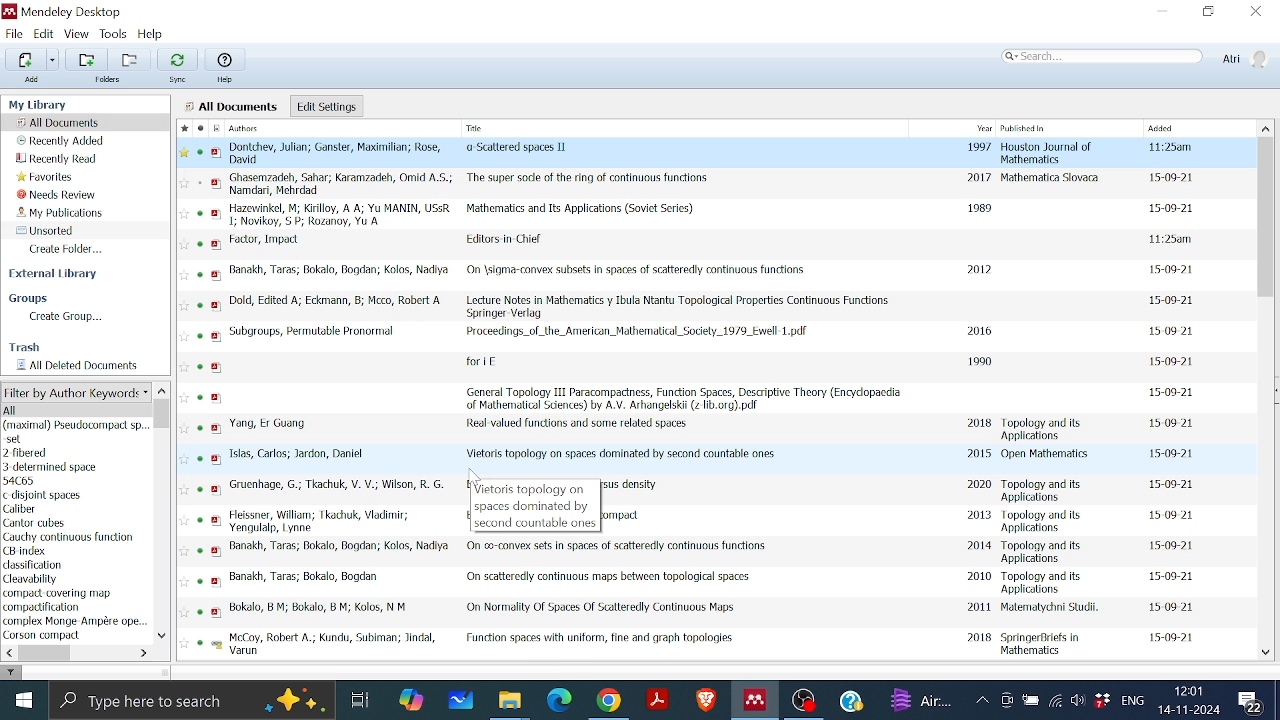 The height and width of the screenshot is (720, 1280). Describe the element at coordinates (980, 577) in the screenshot. I see `2010` at that location.